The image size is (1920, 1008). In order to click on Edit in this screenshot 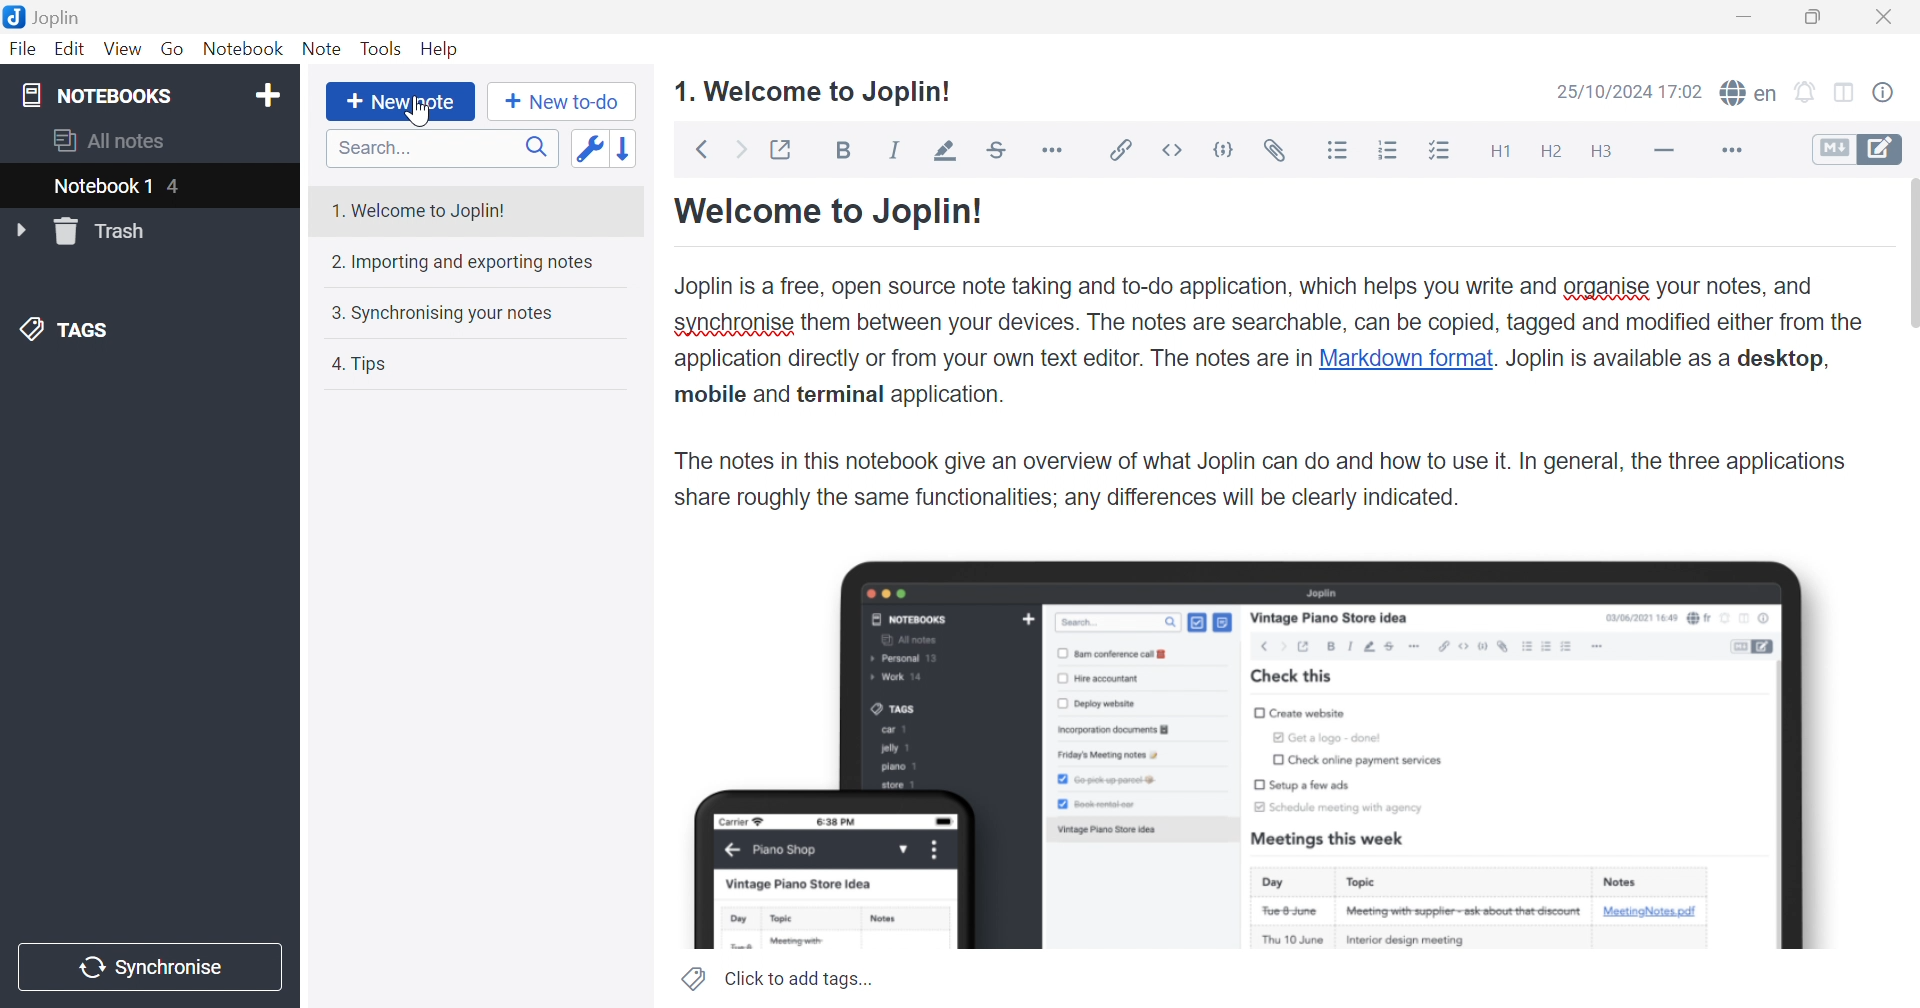, I will do `click(71, 50)`.